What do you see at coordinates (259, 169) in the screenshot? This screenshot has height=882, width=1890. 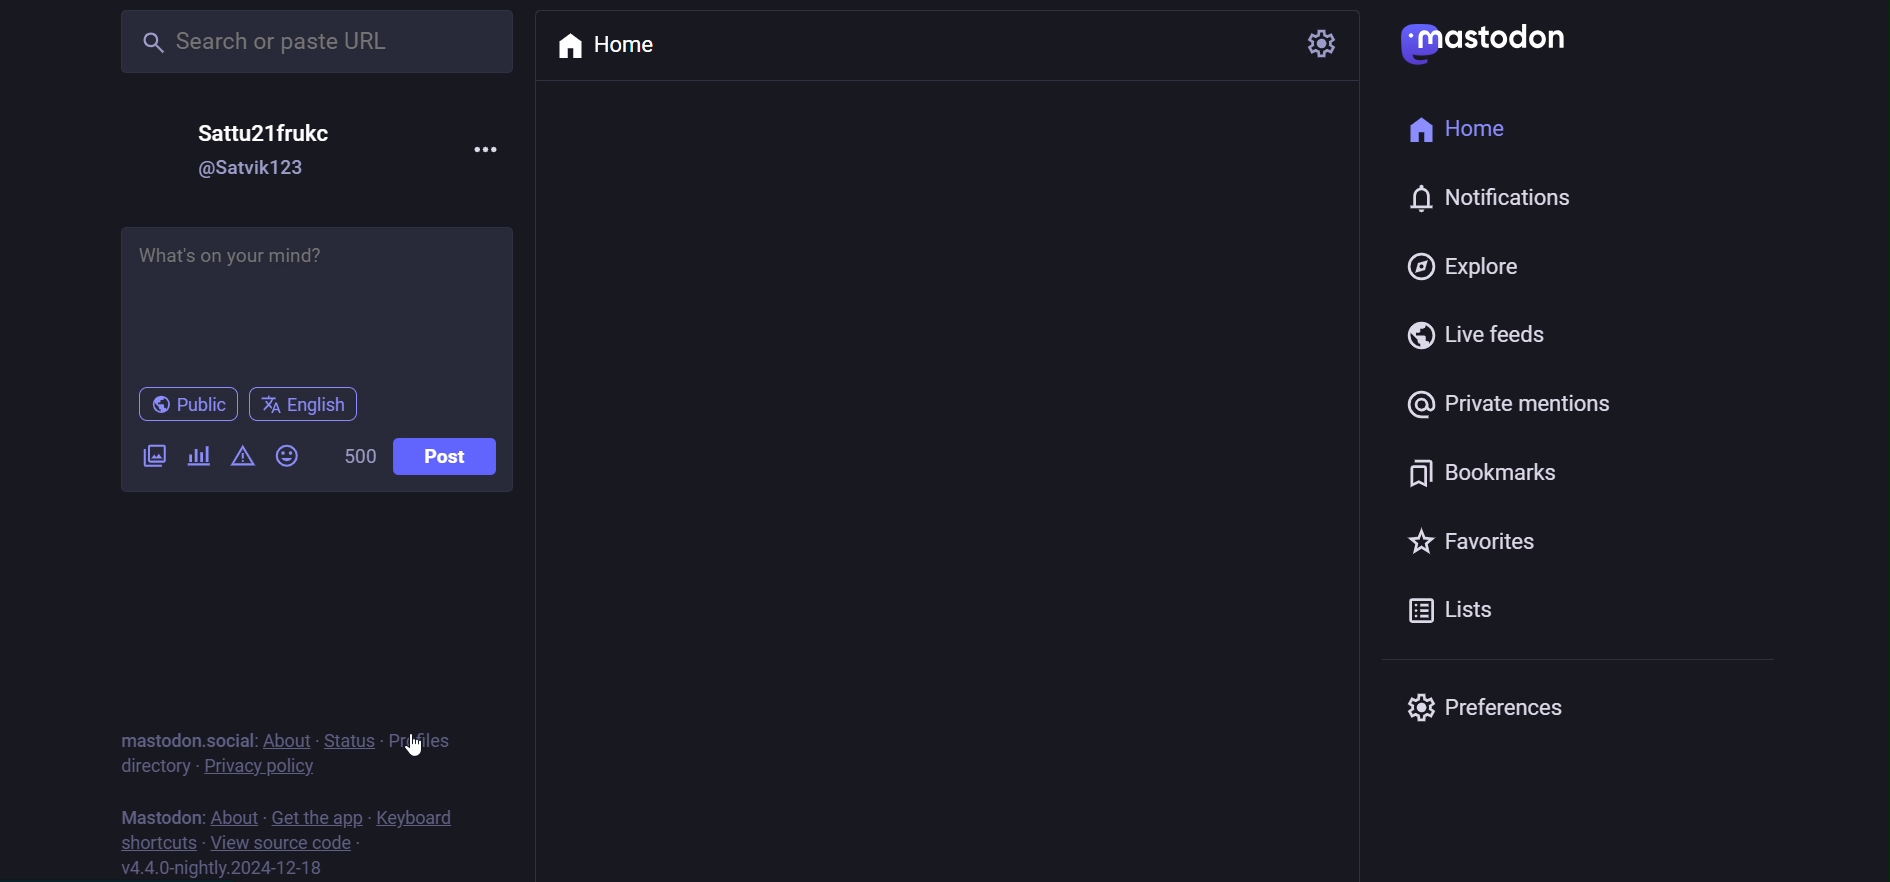 I see `@satvik123` at bounding box center [259, 169].